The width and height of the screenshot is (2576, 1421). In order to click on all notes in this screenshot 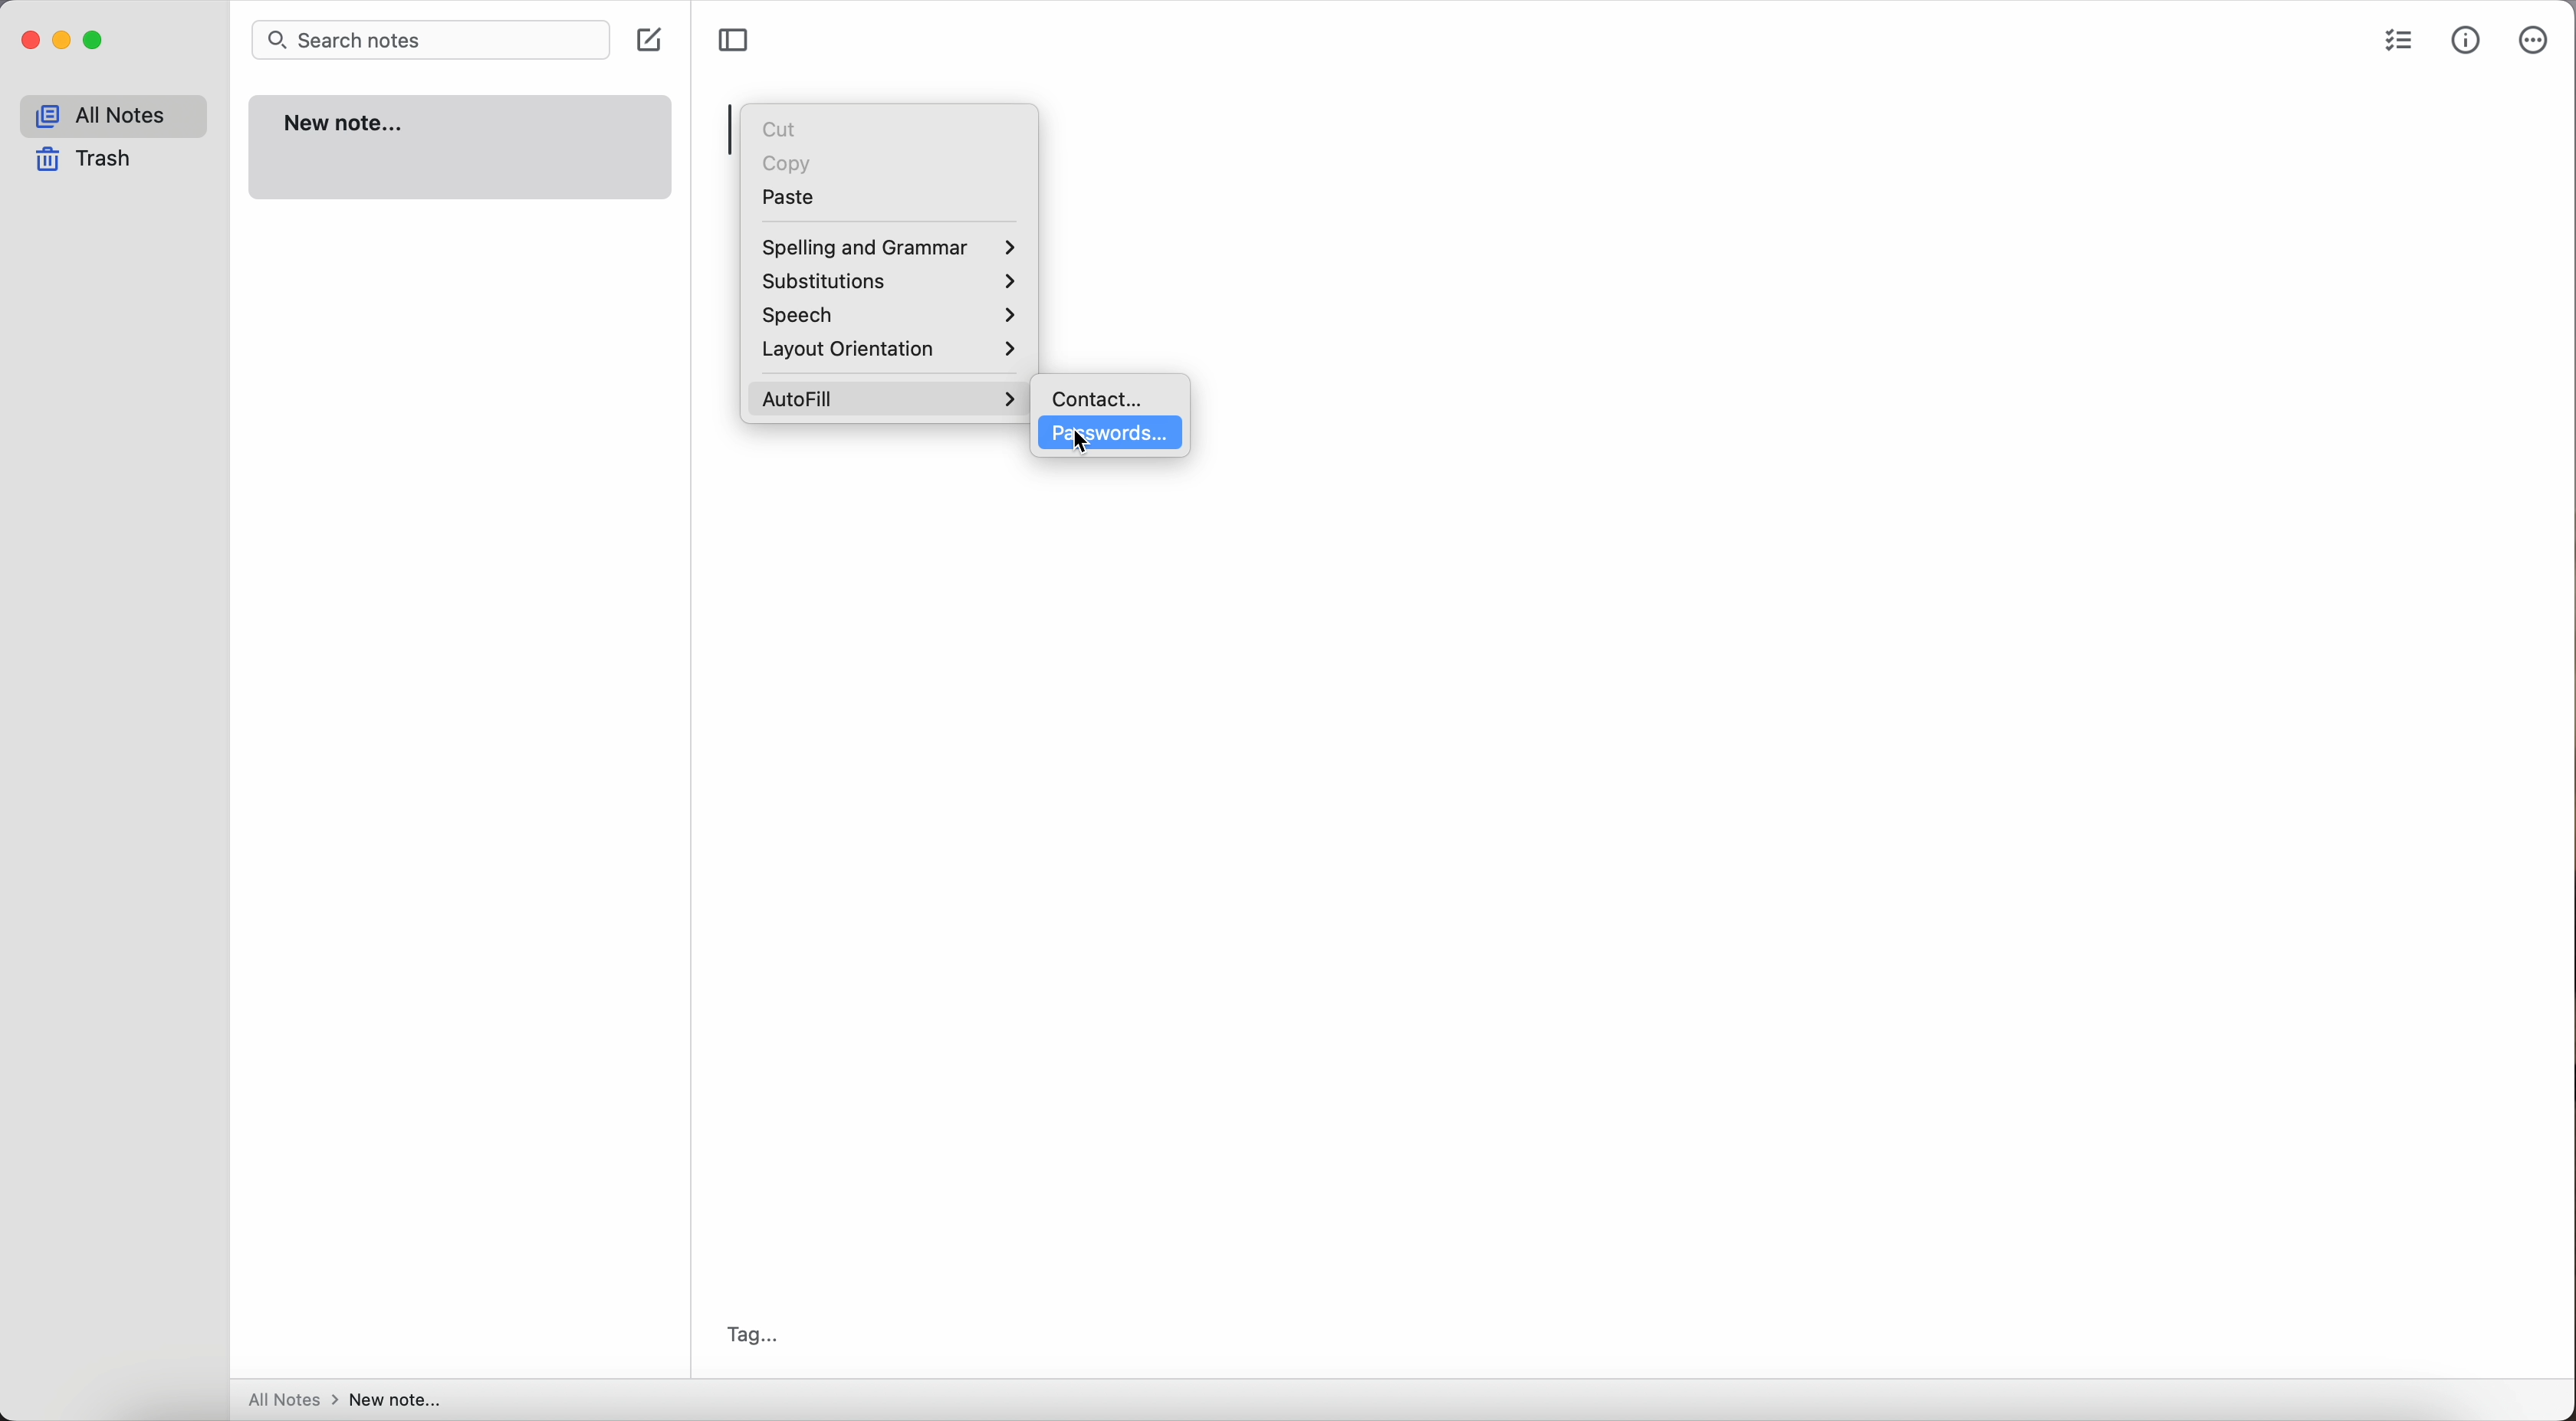, I will do `click(111, 117)`.